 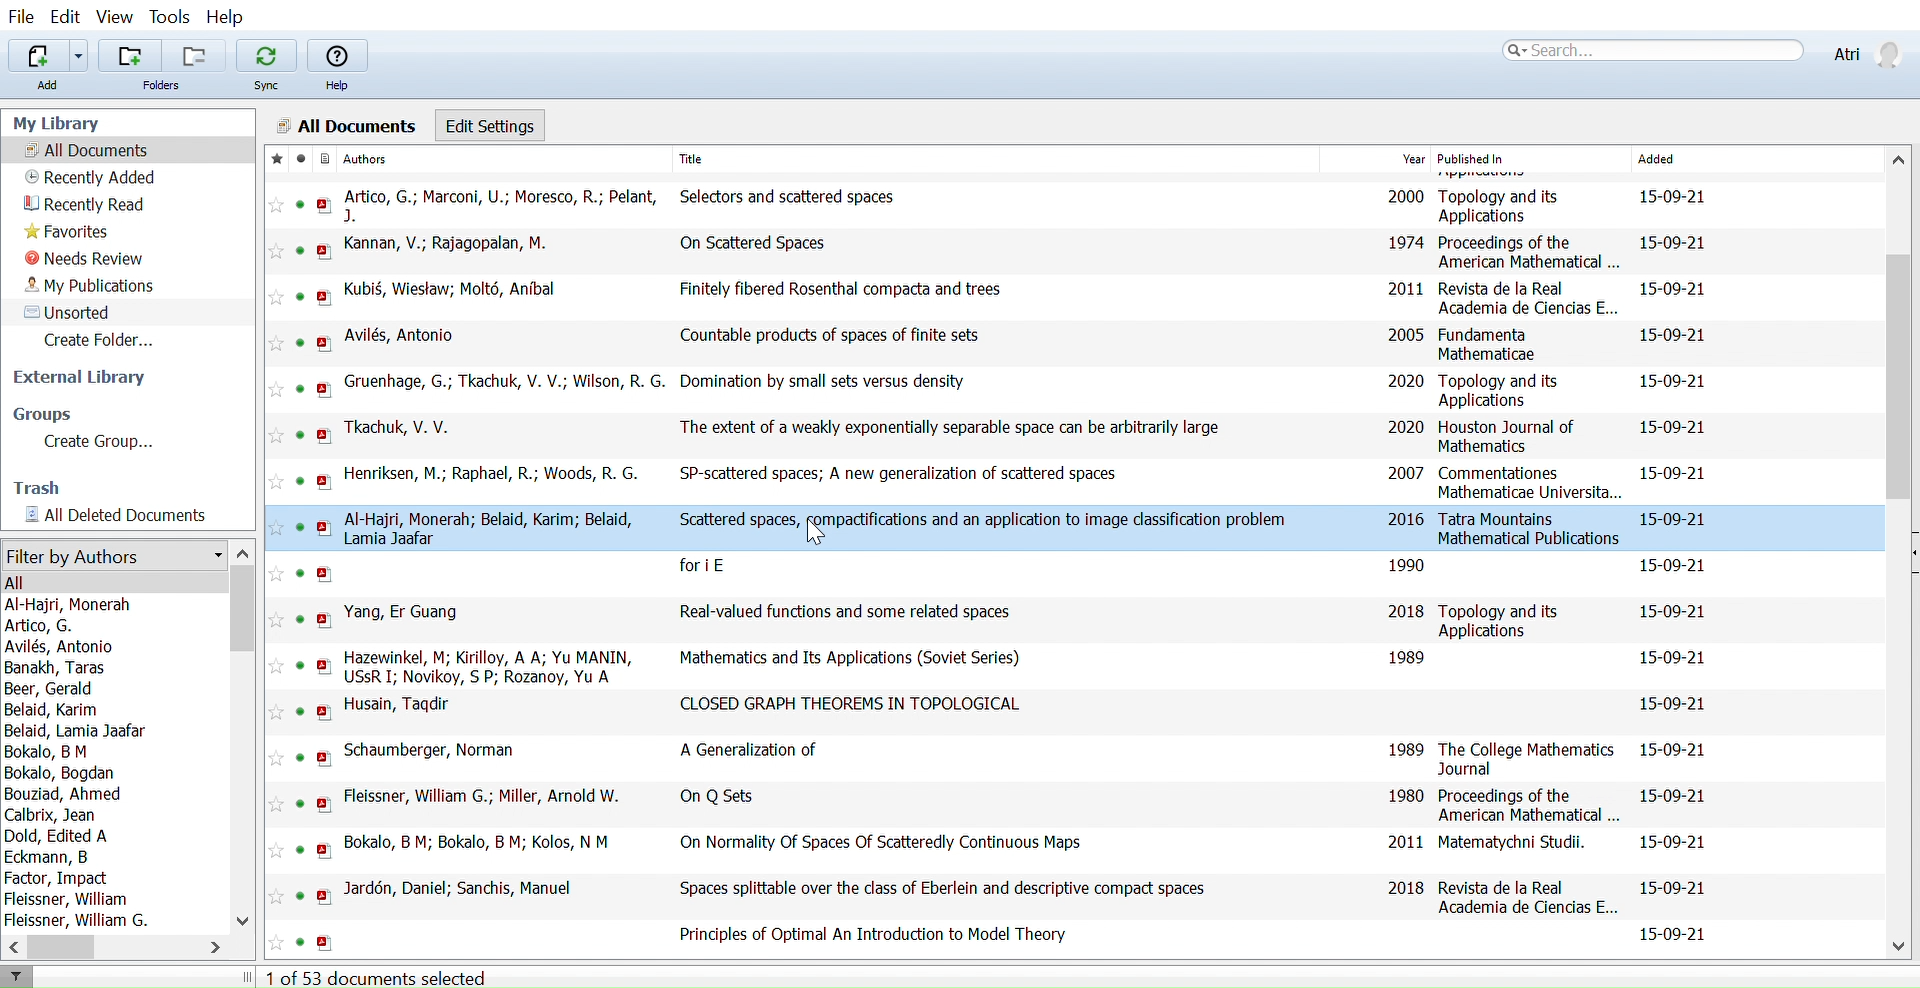 I want to click on 15-09-21, so click(x=1676, y=474).